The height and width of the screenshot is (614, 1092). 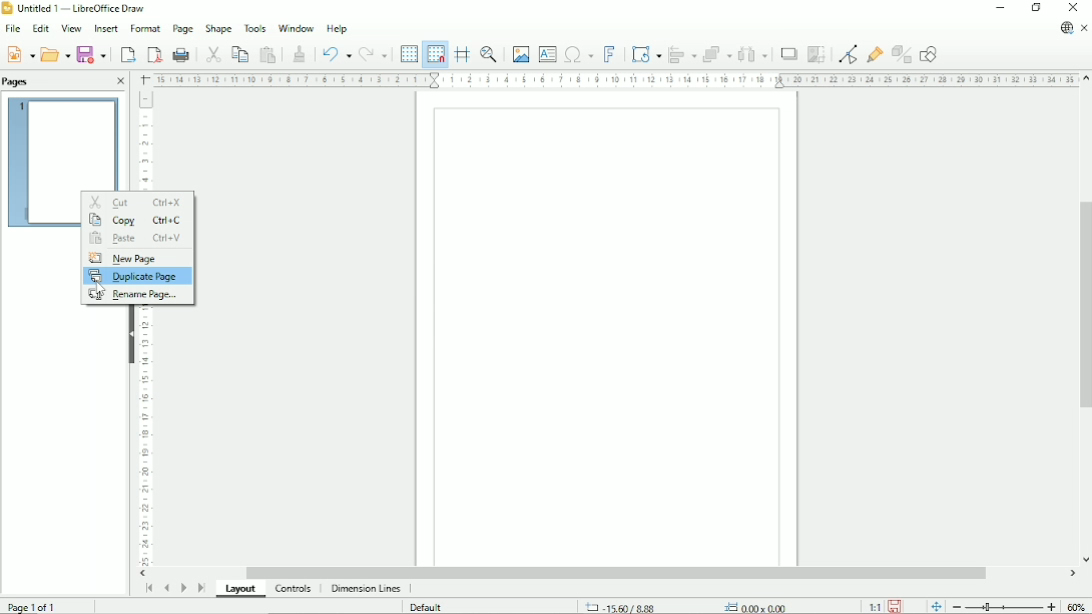 What do you see at coordinates (268, 54) in the screenshot?
I see `Paste` at bounding box center [268, 54].